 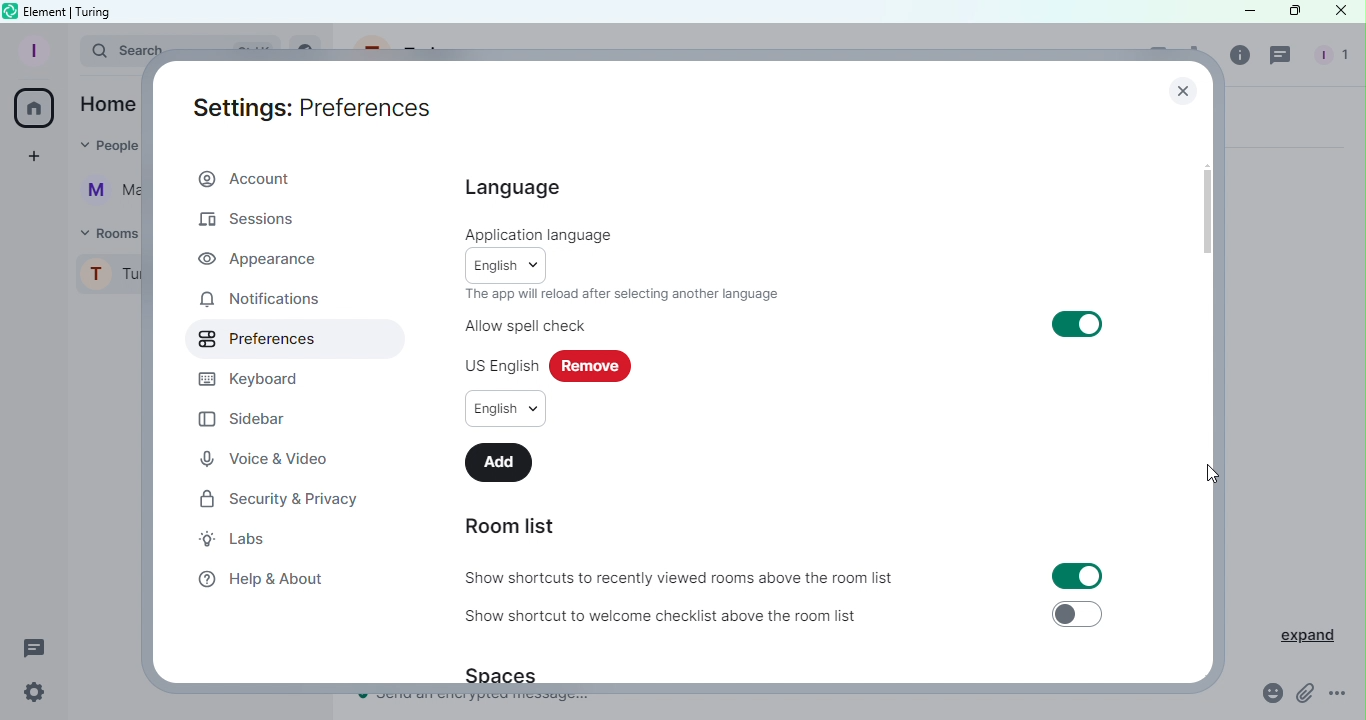 What do you see at coordinates (108, 103) in the screenshot?
I see `Home ` at bounding box center [108, 103].